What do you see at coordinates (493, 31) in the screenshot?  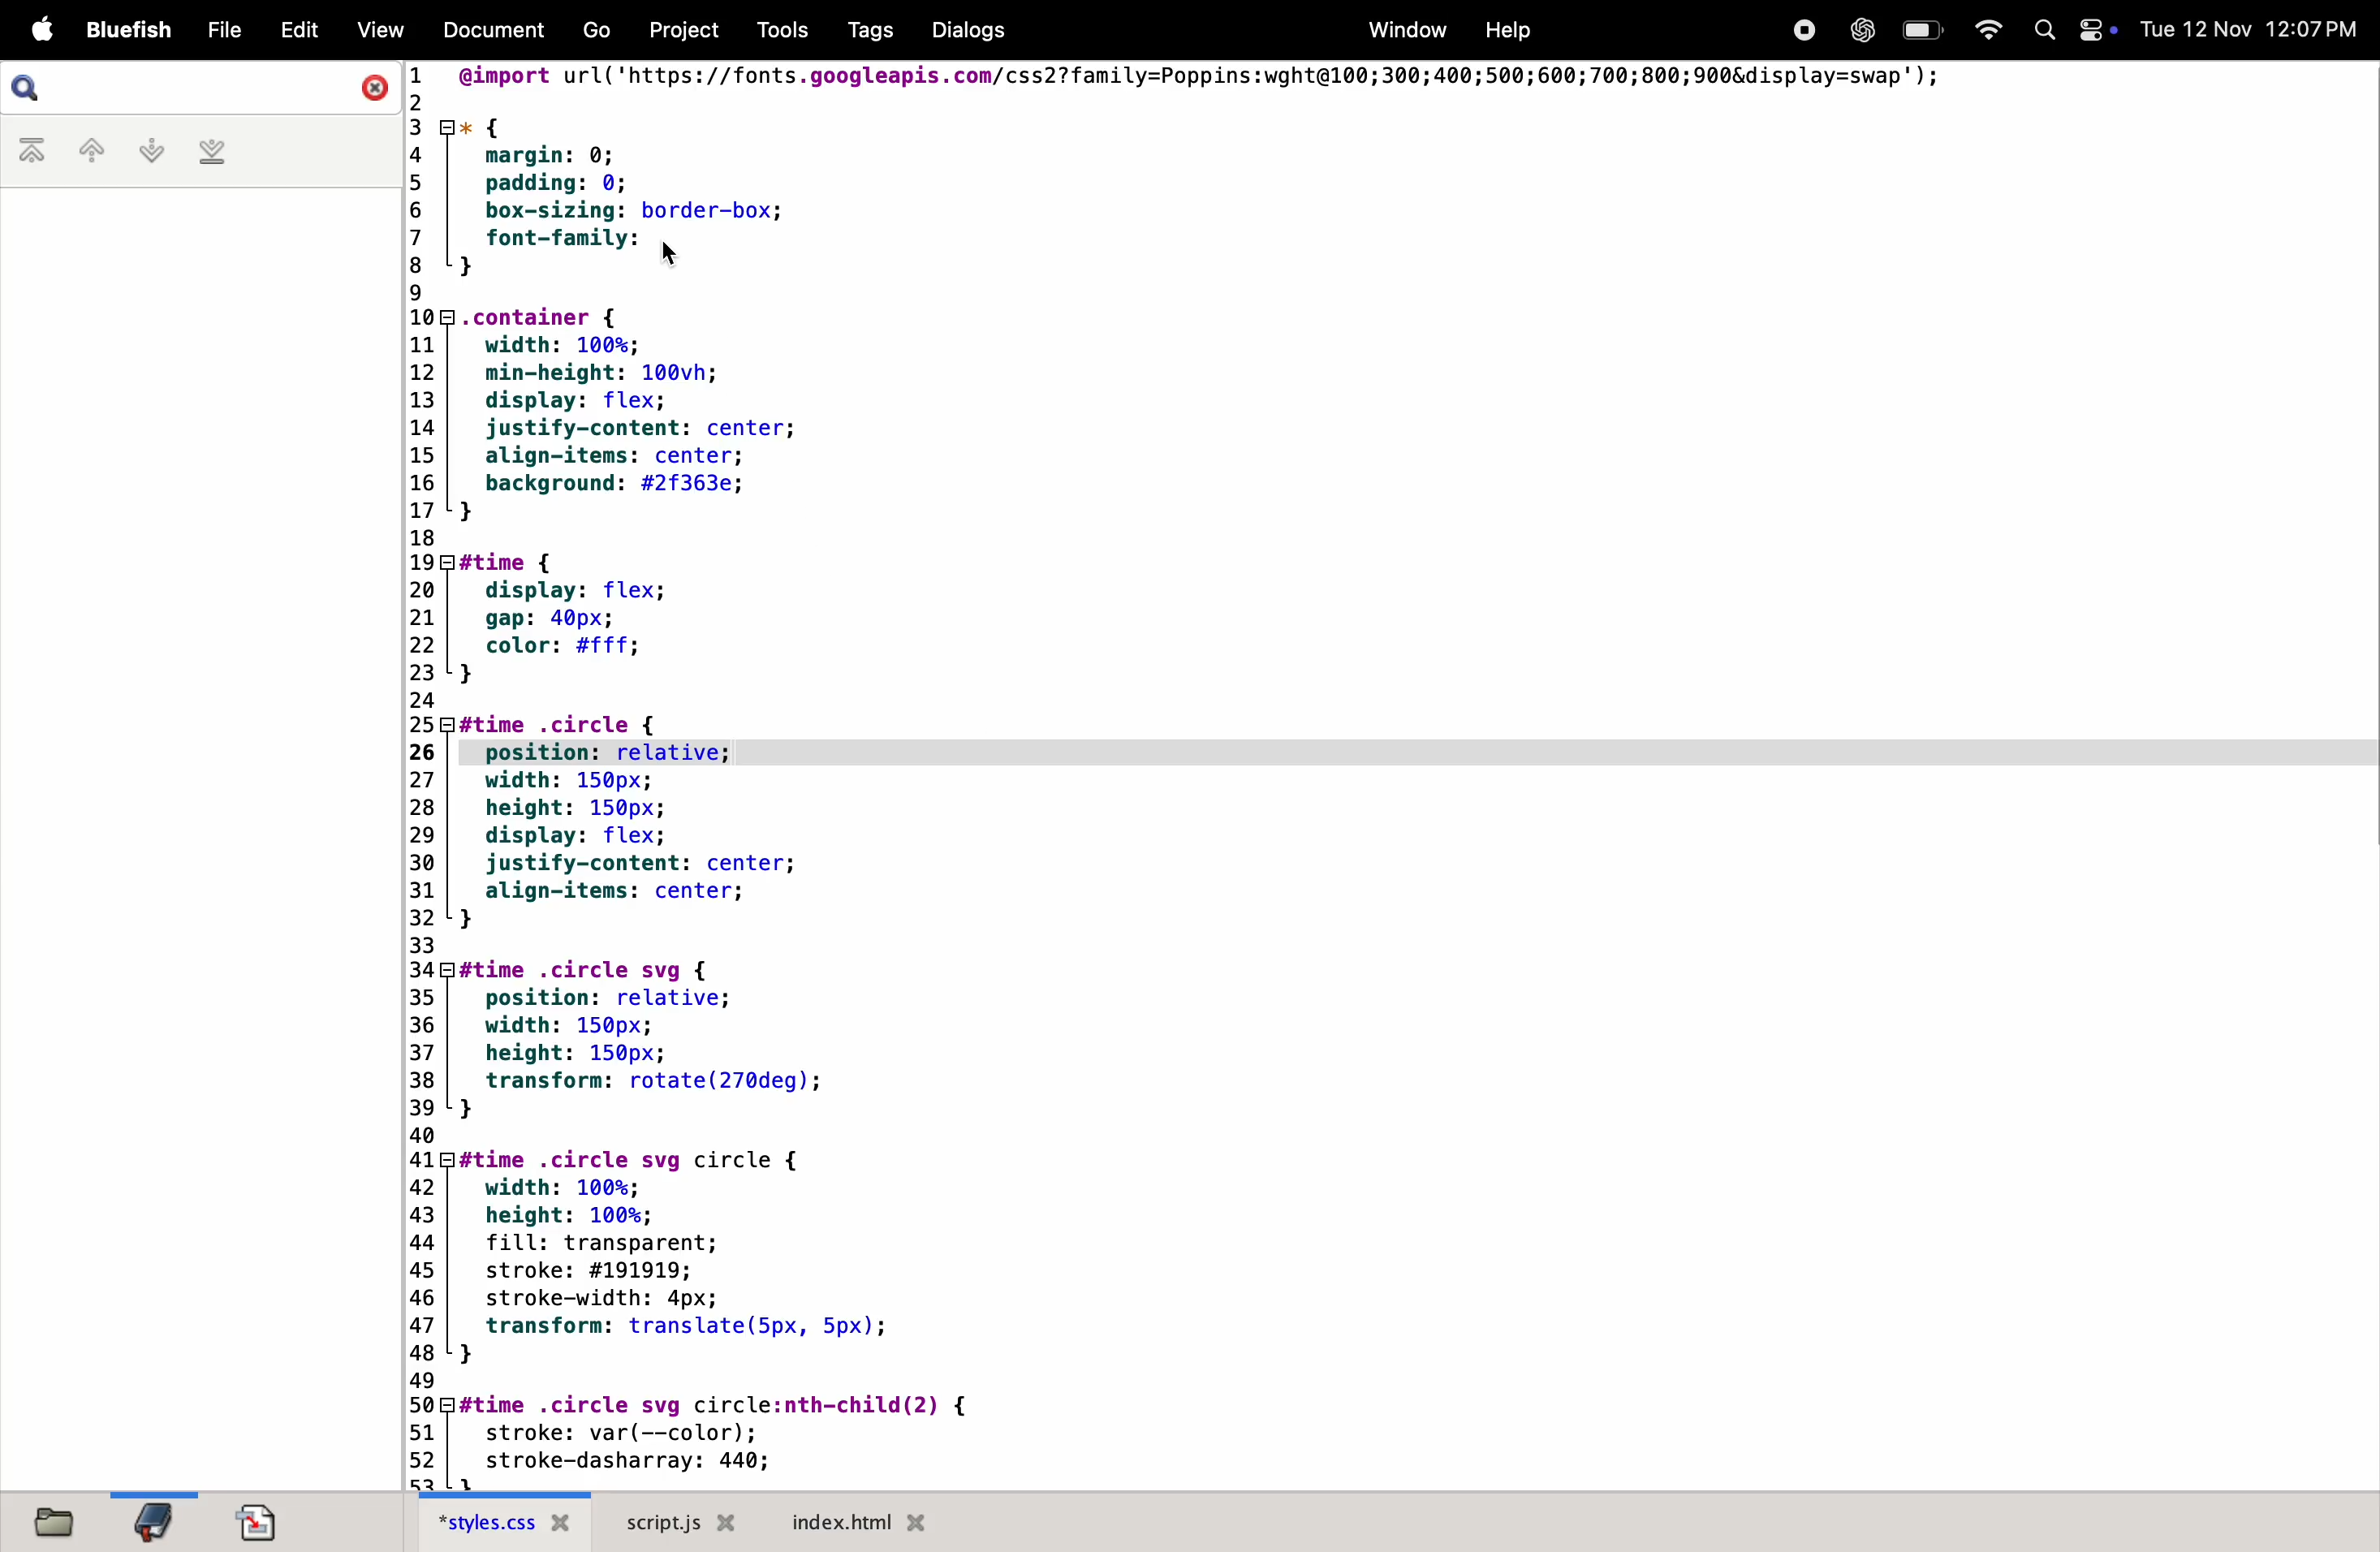 I see `document` at bounding box center [493, 31].